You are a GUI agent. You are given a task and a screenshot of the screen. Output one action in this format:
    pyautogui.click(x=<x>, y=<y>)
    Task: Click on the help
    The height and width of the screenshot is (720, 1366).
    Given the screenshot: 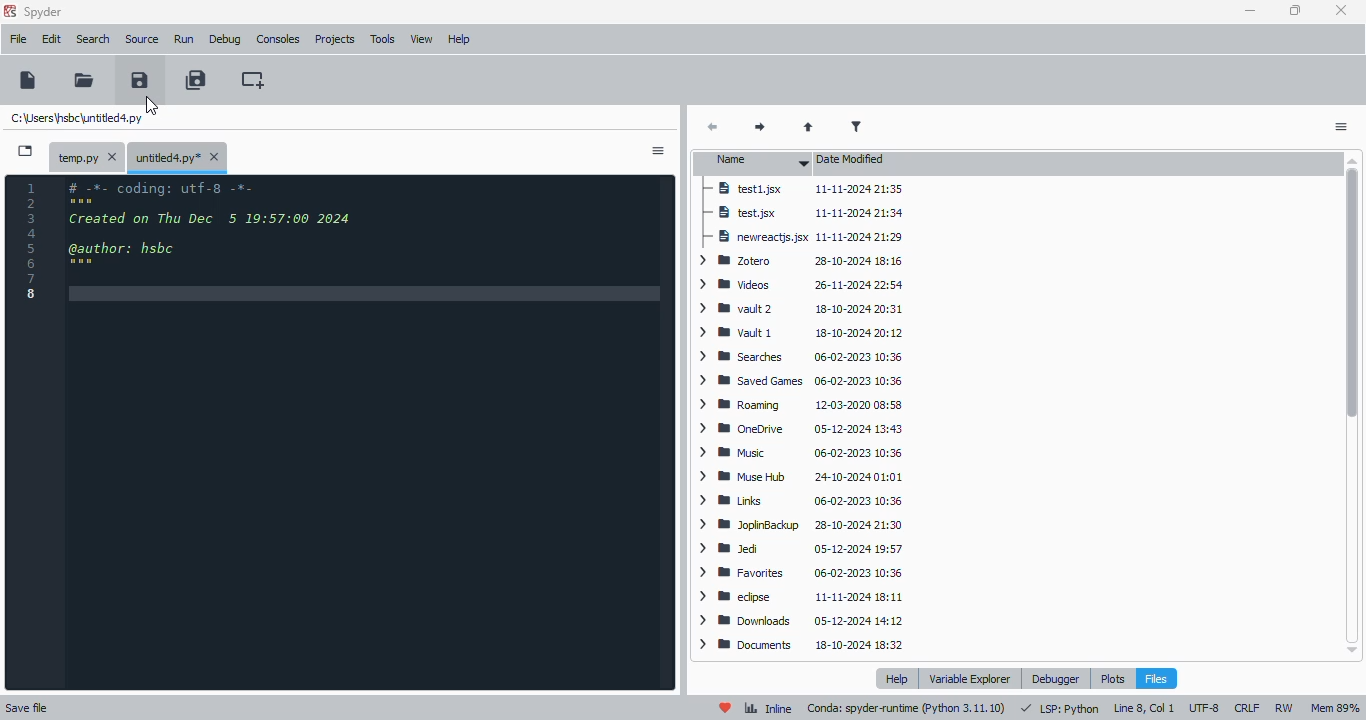 What is the action you would take?
    pyautogui.click(x=460, y=40)
    